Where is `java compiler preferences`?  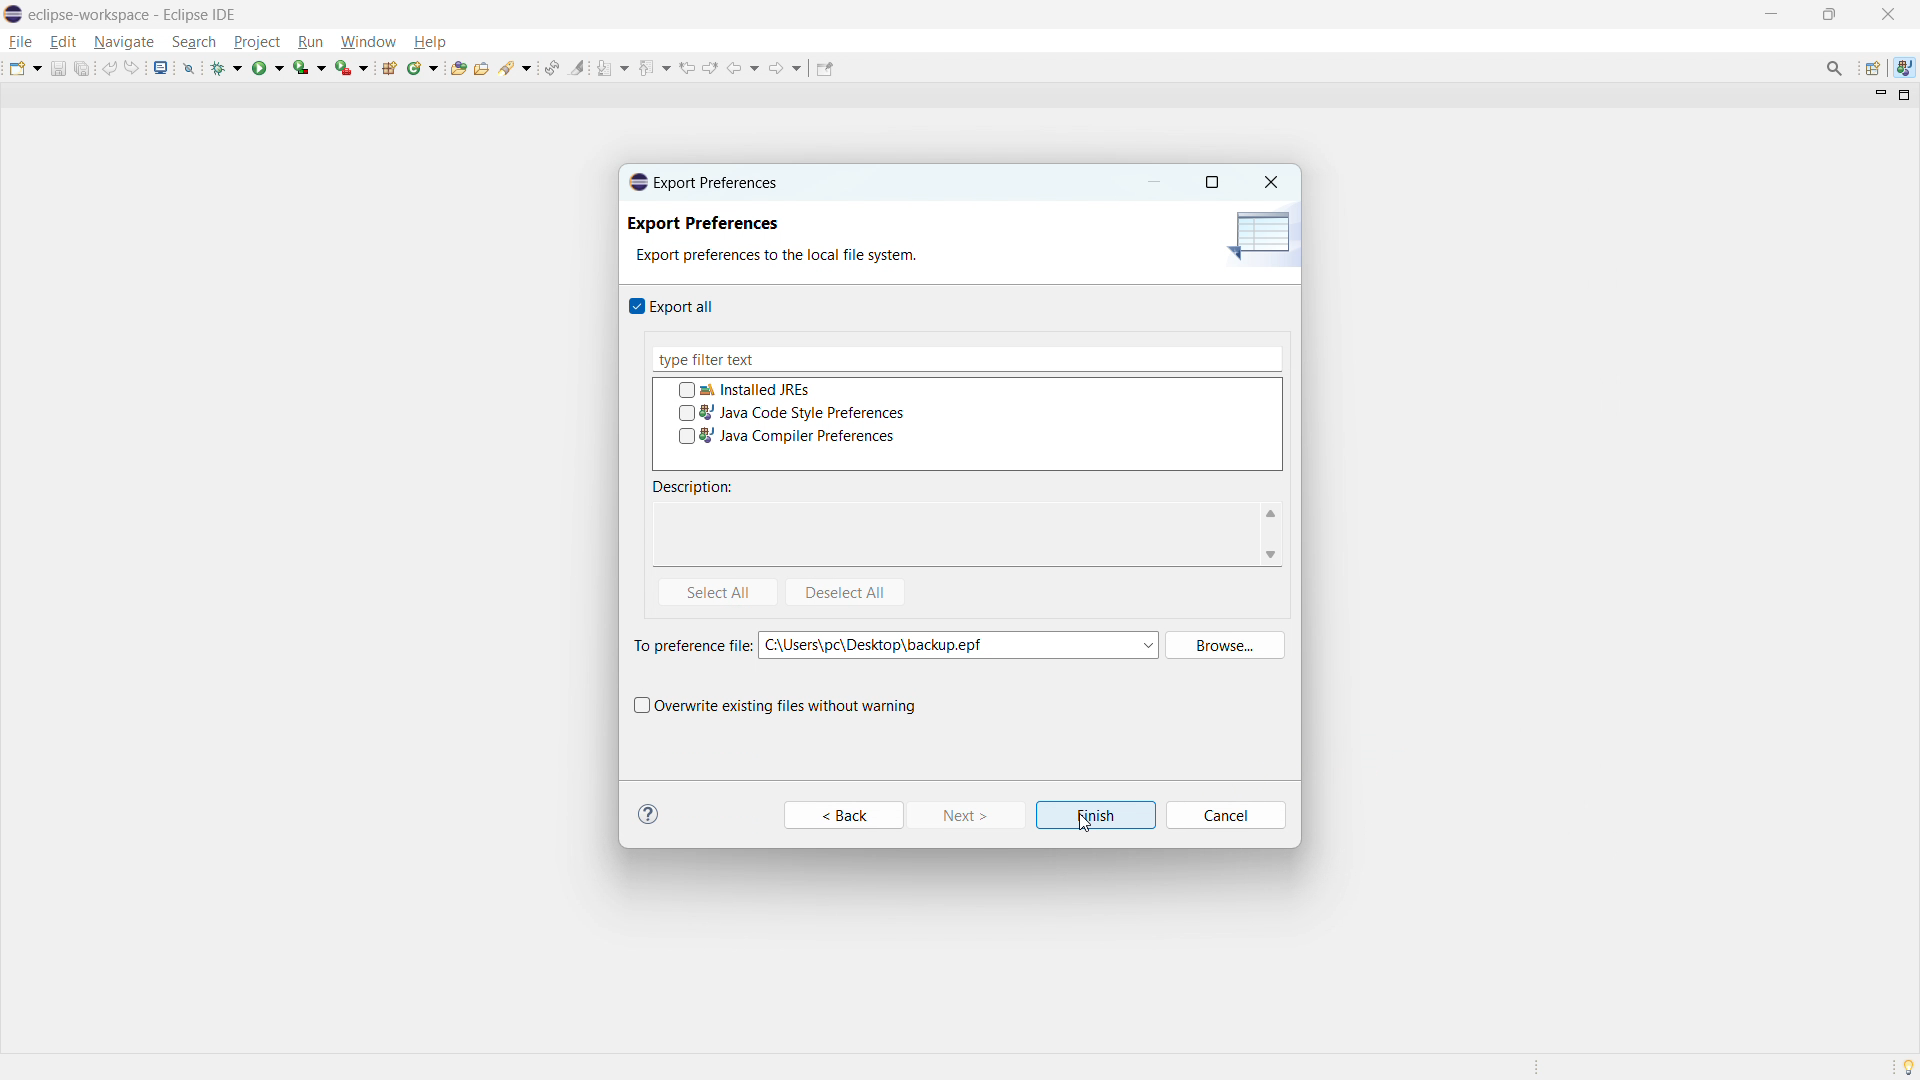 java compiler preferences is located at coordinates (786, 436).